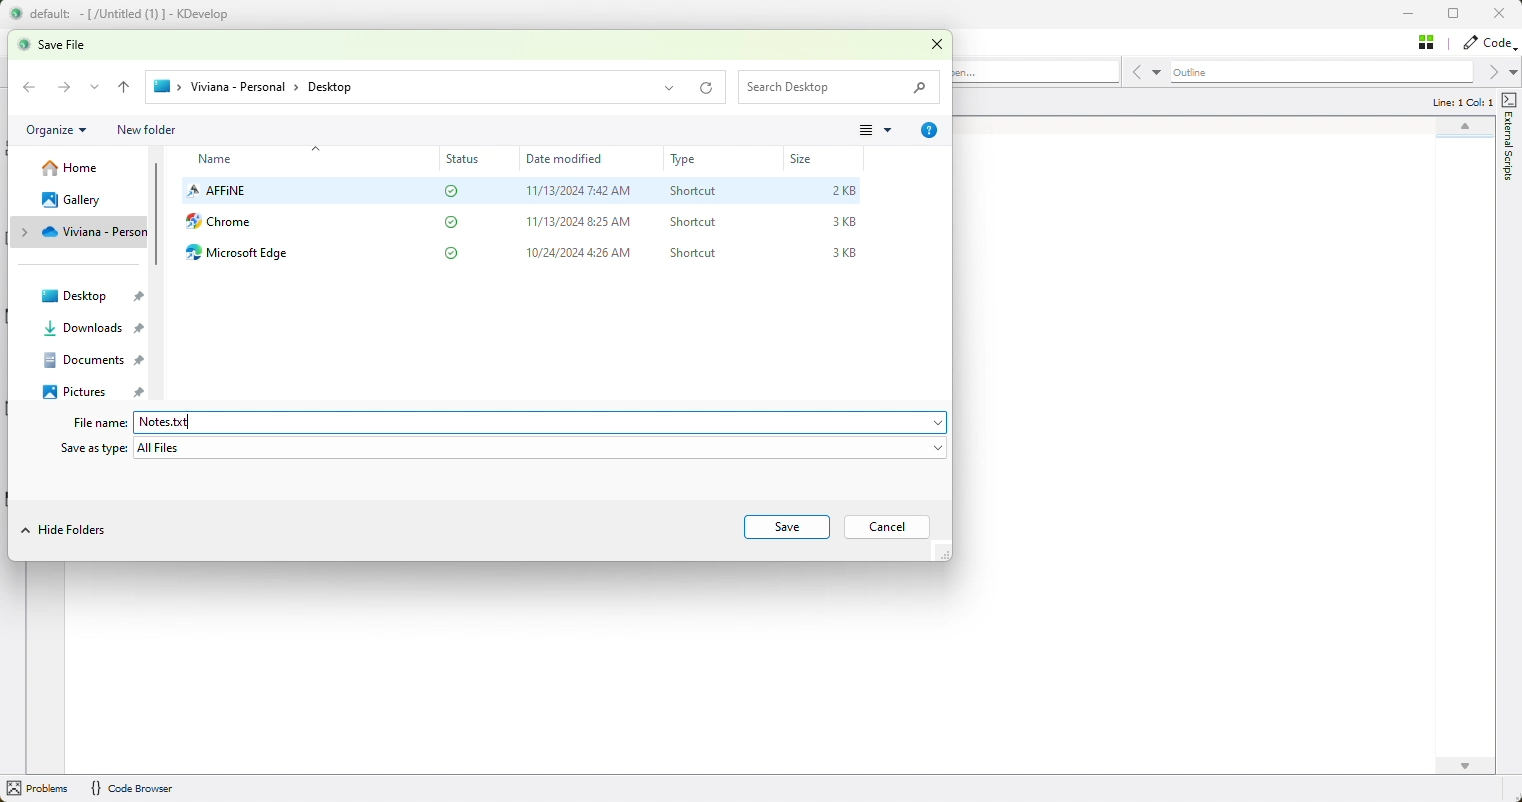 This screenshot has height=802, width=1522. I want to click on Stash, so click(1428, 41).